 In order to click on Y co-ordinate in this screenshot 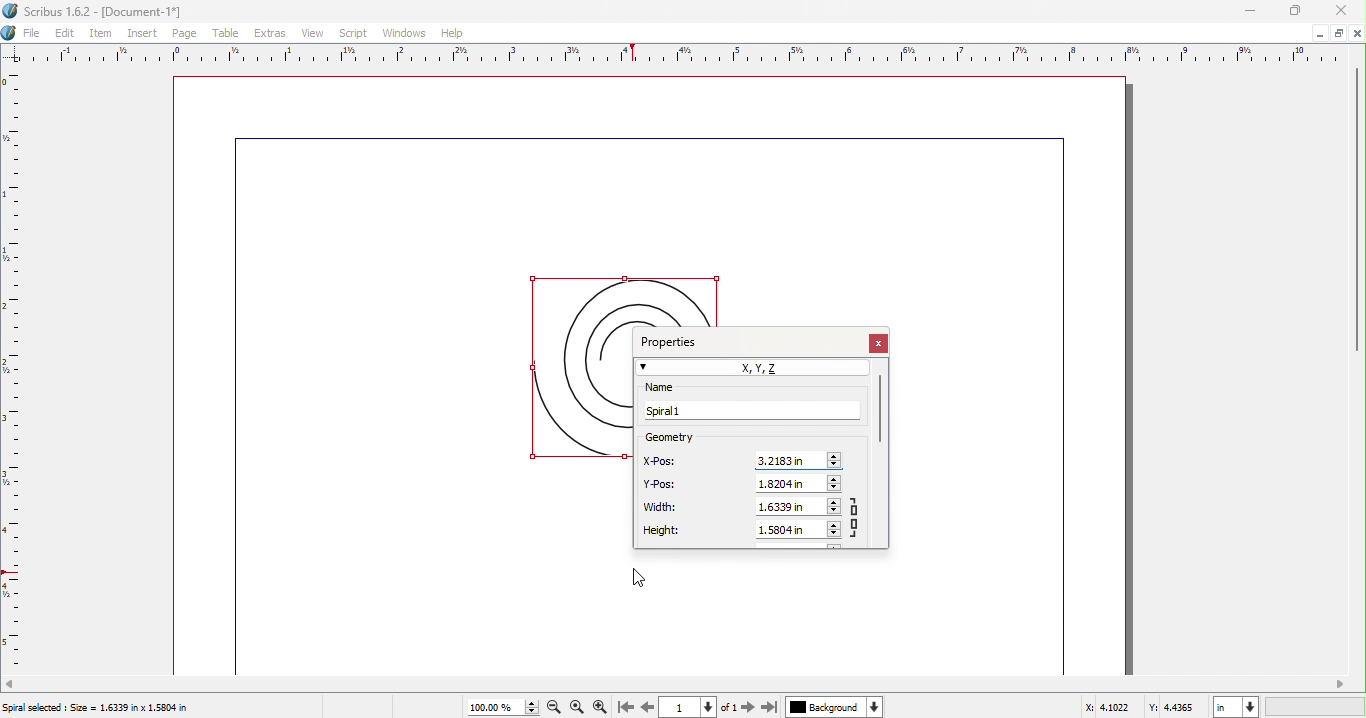, I will do `click(1178, 708)`.